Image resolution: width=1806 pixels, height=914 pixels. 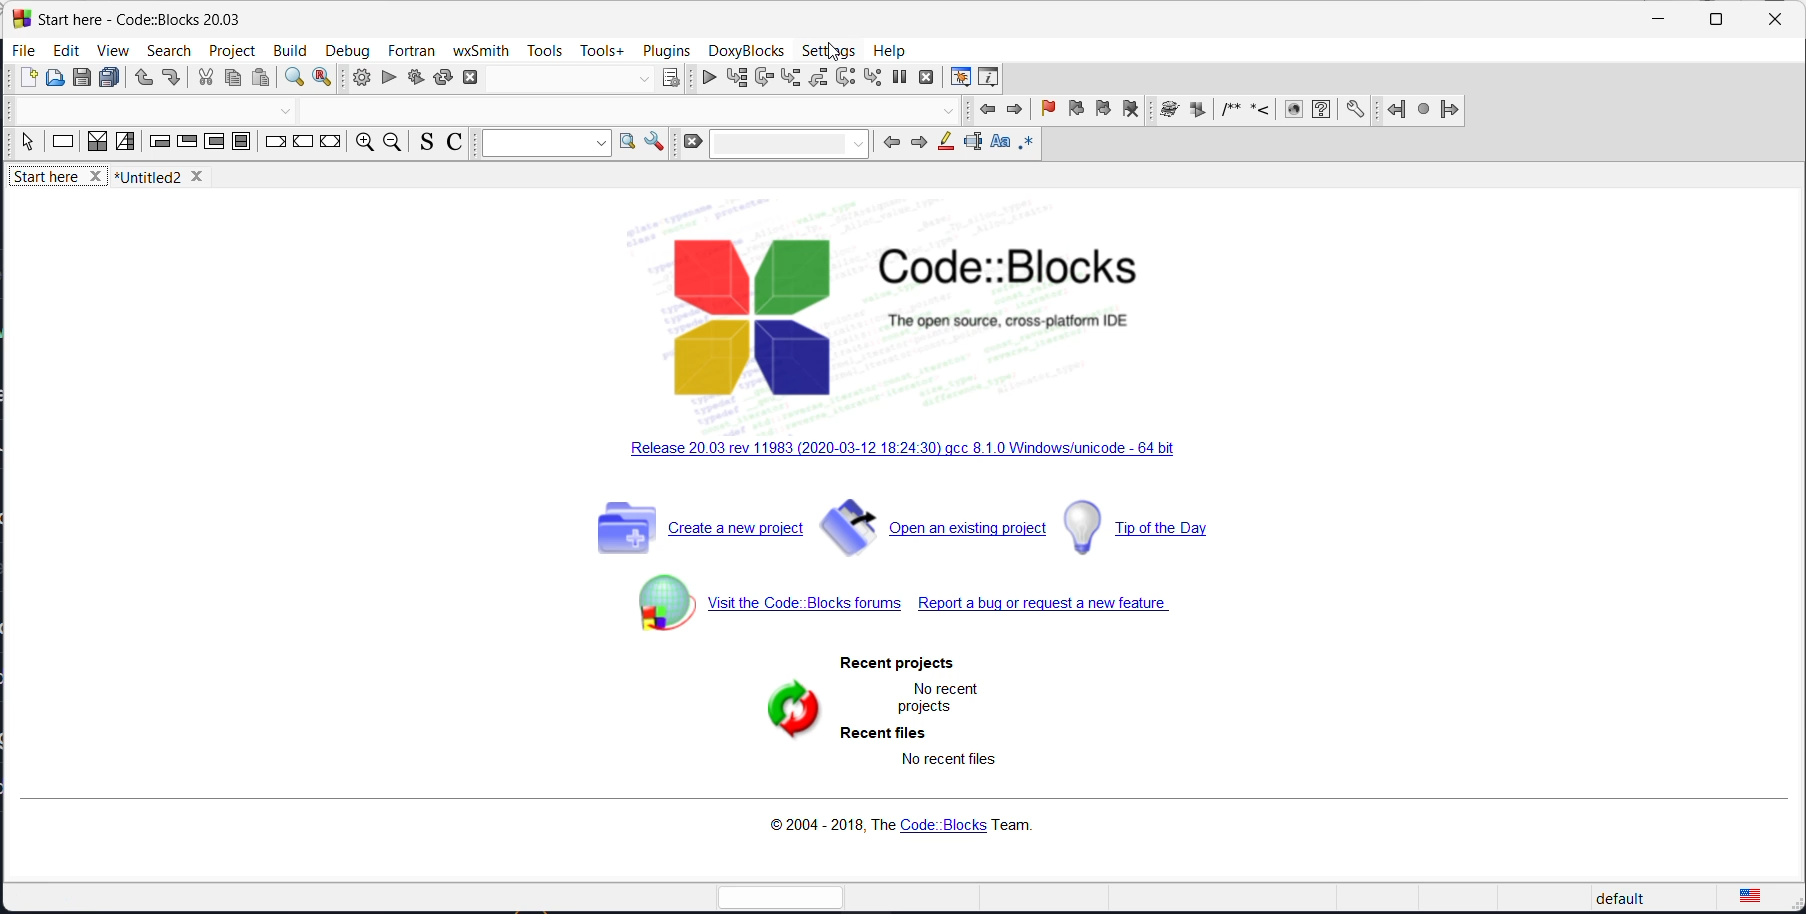 I want to click on toggle comment, so click(x=457, y=145).